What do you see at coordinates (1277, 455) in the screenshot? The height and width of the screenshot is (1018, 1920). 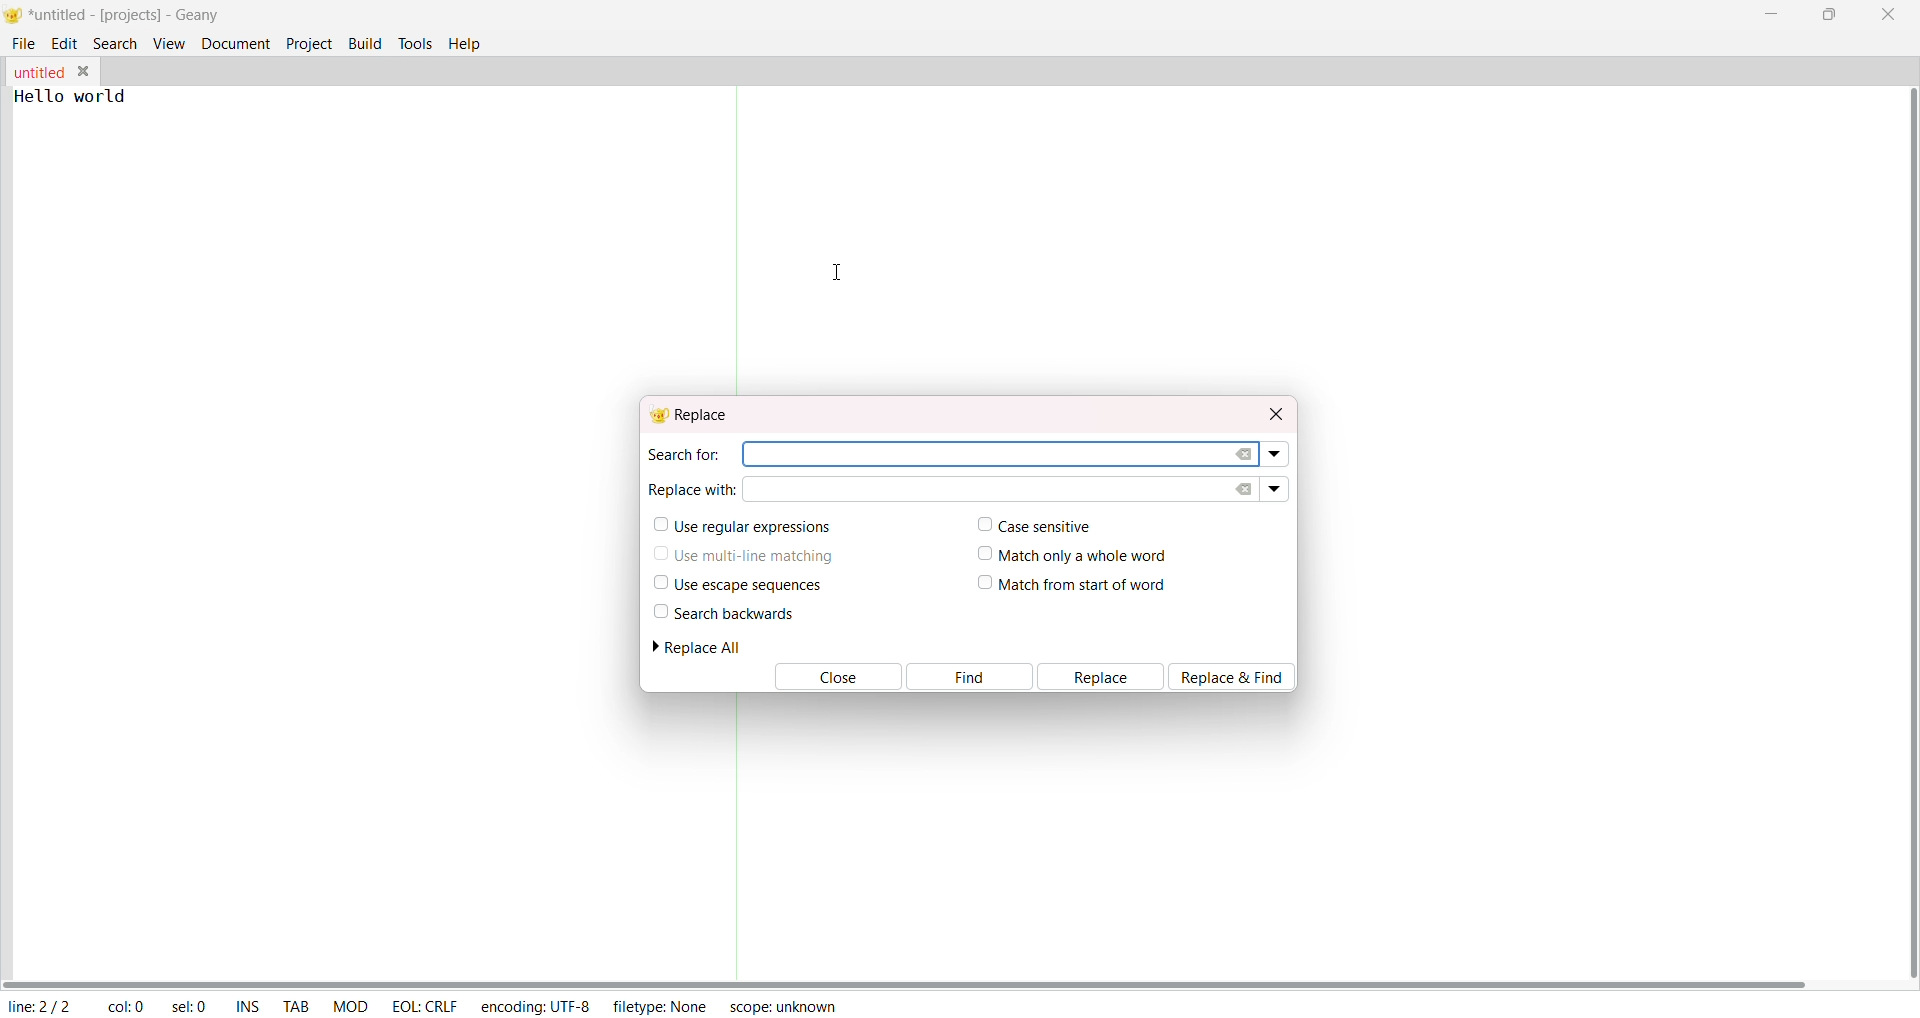 I see `search dropdown` at bounding box center [1277, 455].